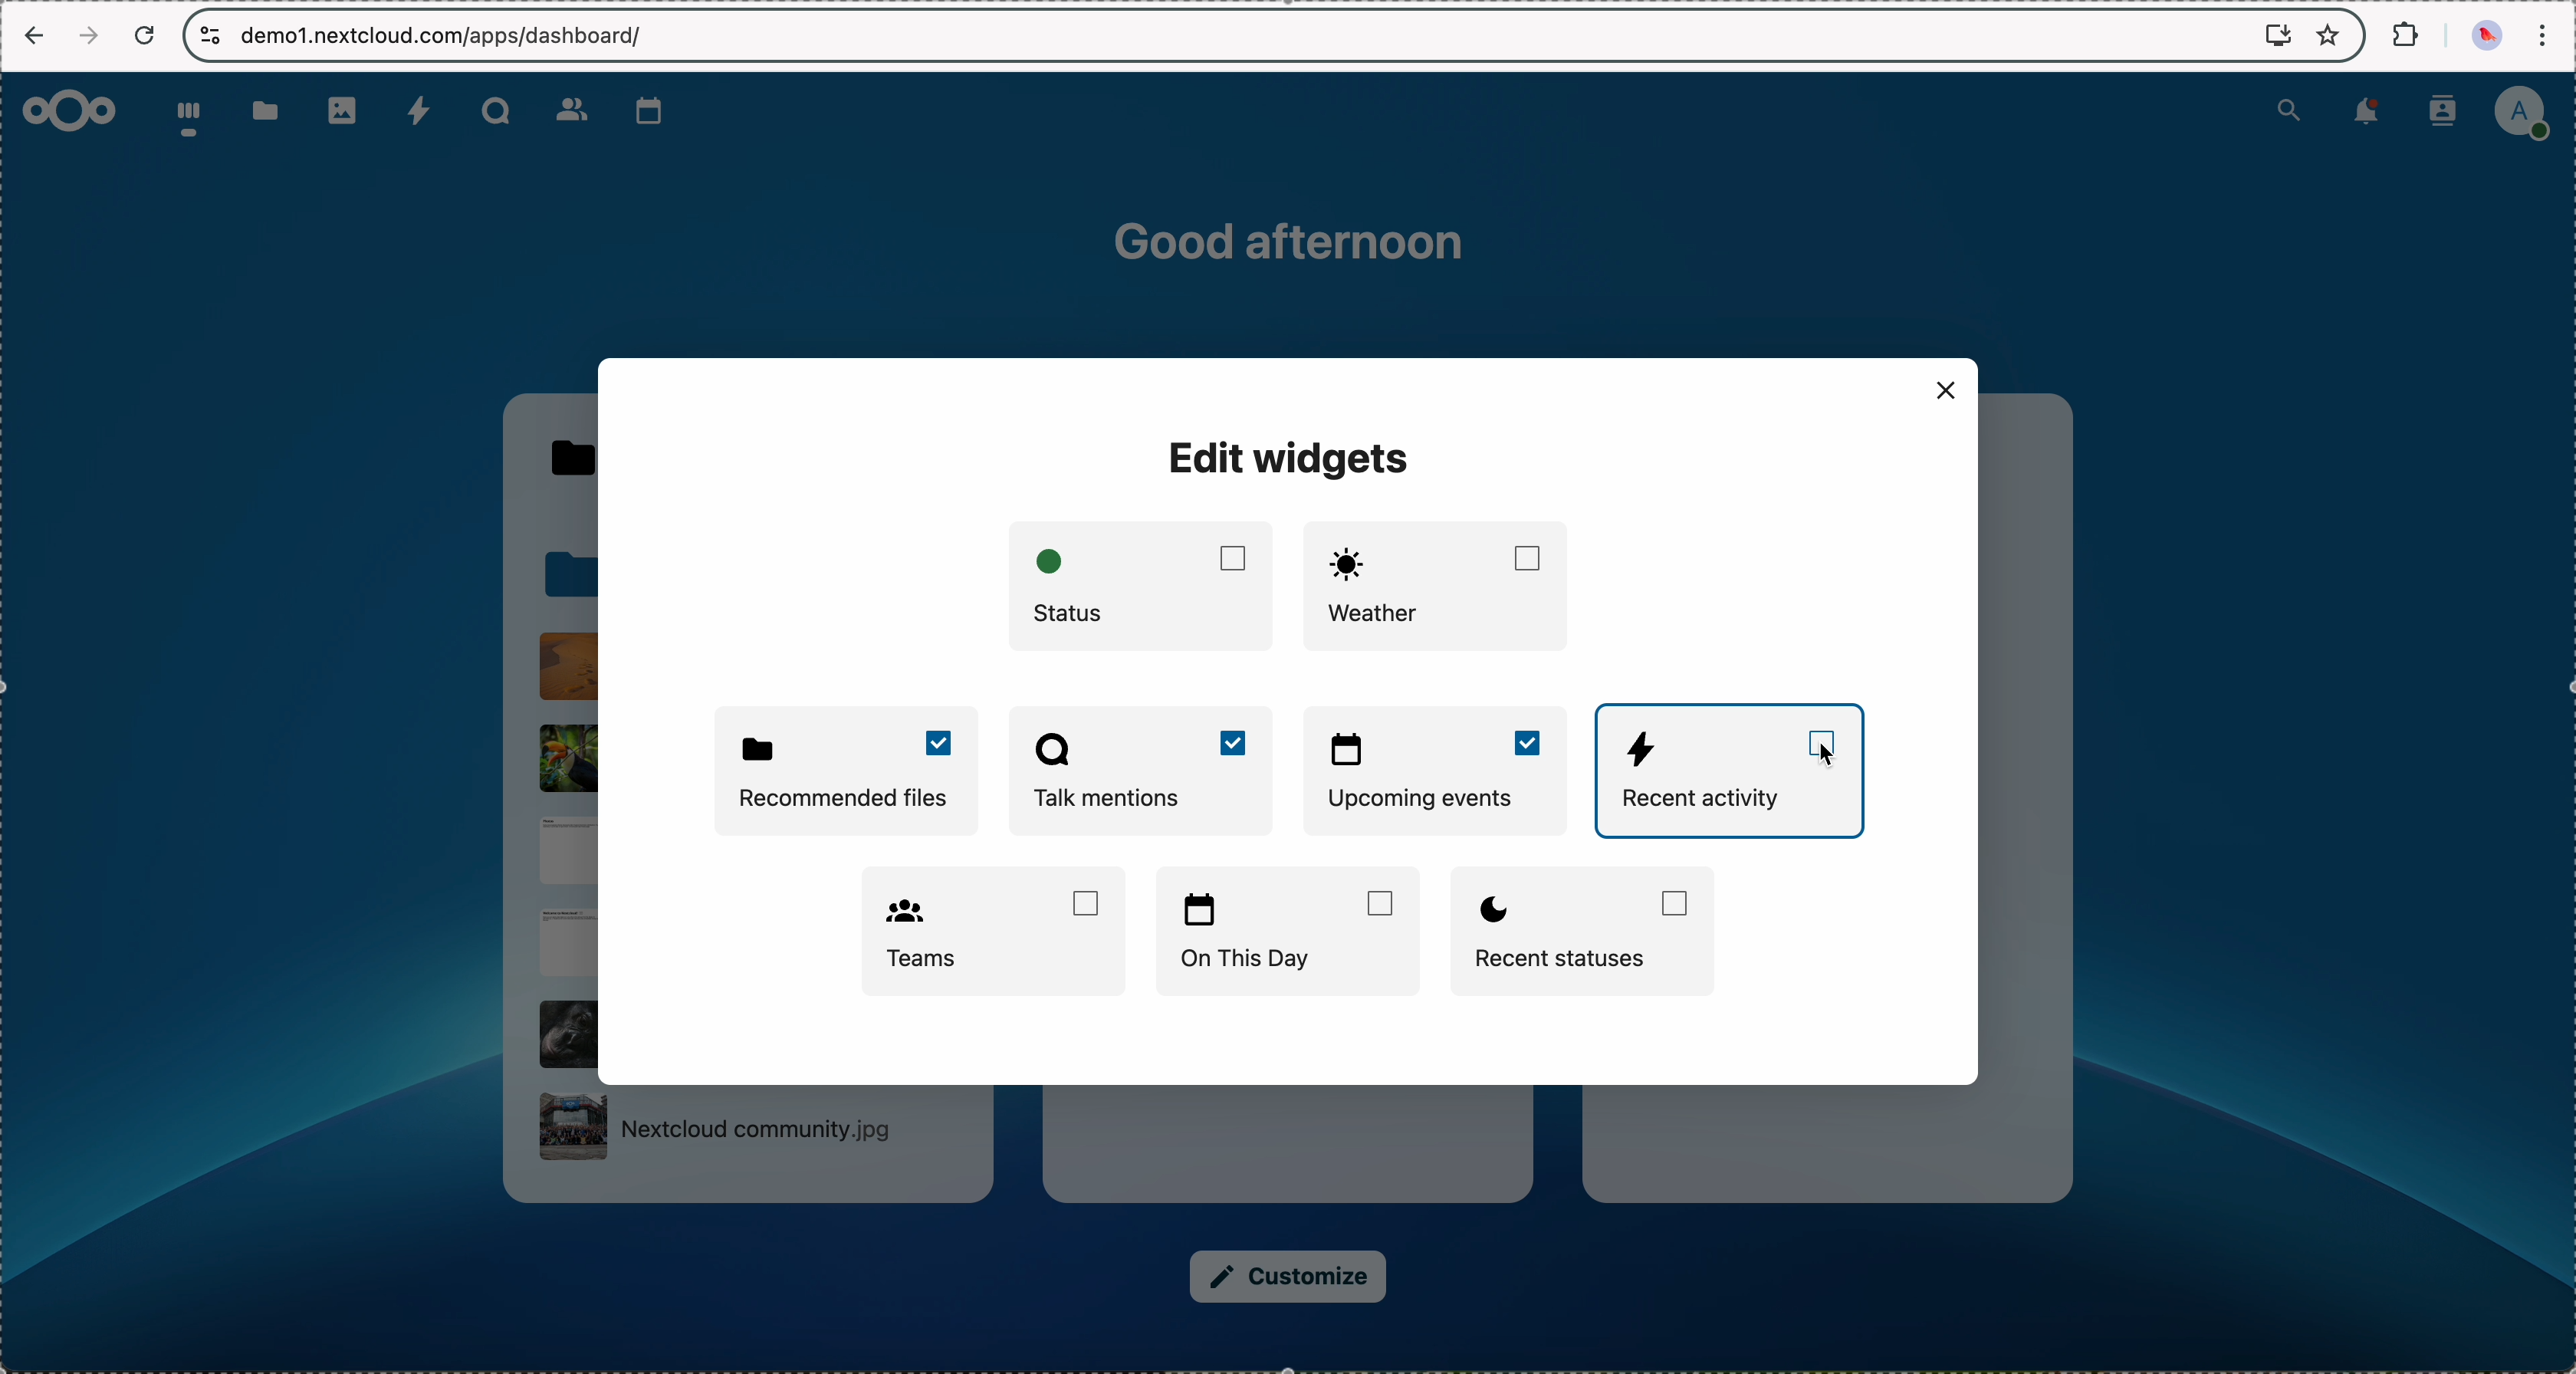 The width and height of the screenshot is (2576, 1374). What do you see at coordinates (422, 112) in the screenshot?
I see `activity` at bounding box center [422, 112].